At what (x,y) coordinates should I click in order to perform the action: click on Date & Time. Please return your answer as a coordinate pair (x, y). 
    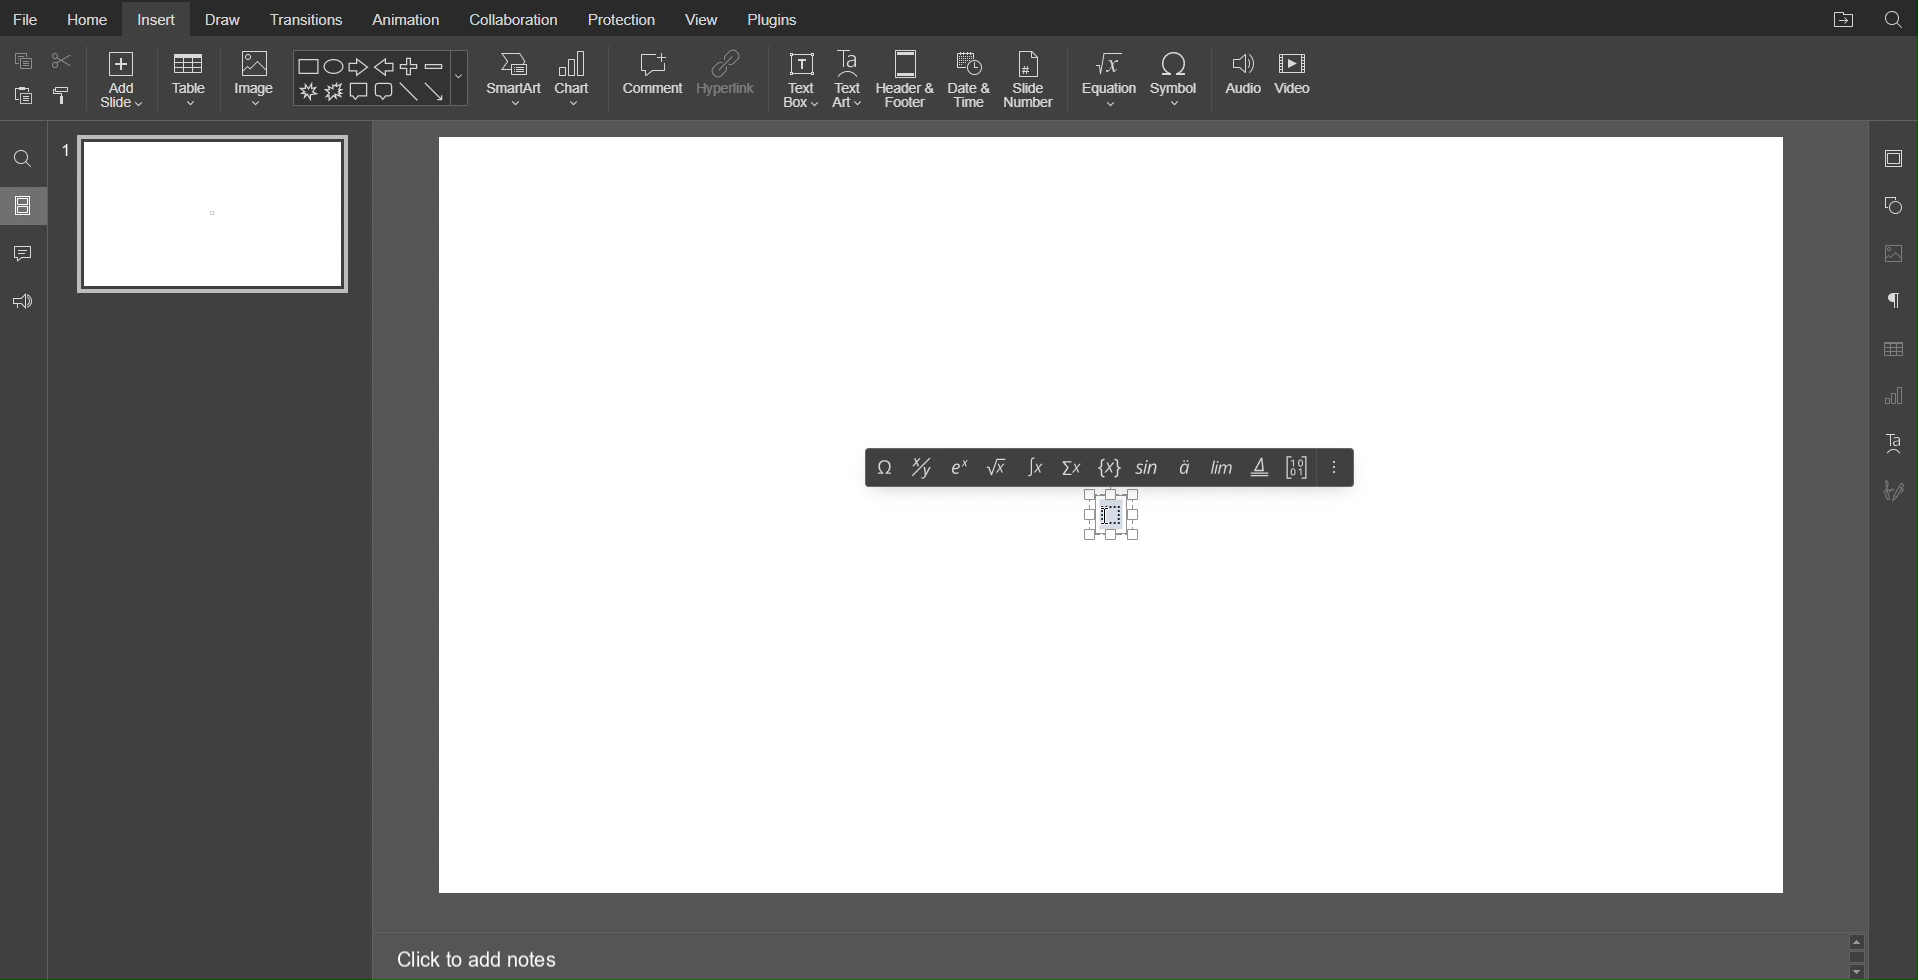
    Looking at the image, I should click on (972, 77).